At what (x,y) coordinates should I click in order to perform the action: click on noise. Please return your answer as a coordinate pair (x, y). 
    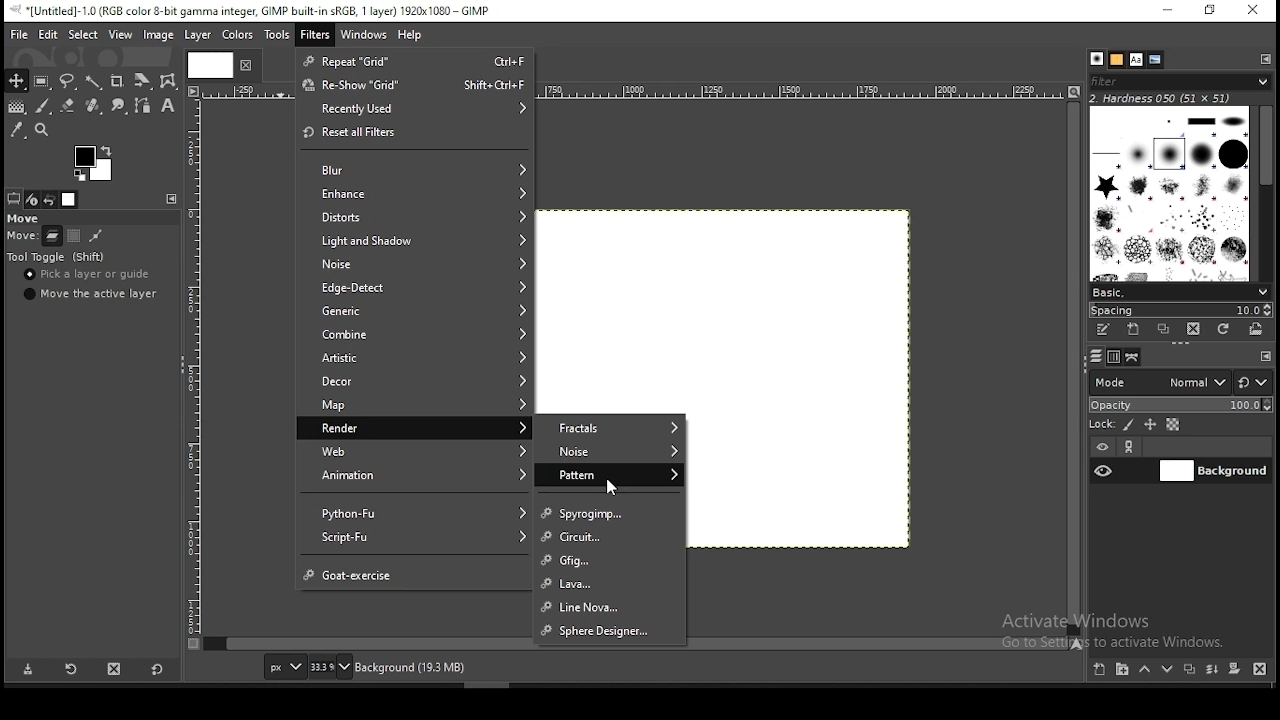
    Looking at the image, I should click on (609, 451).